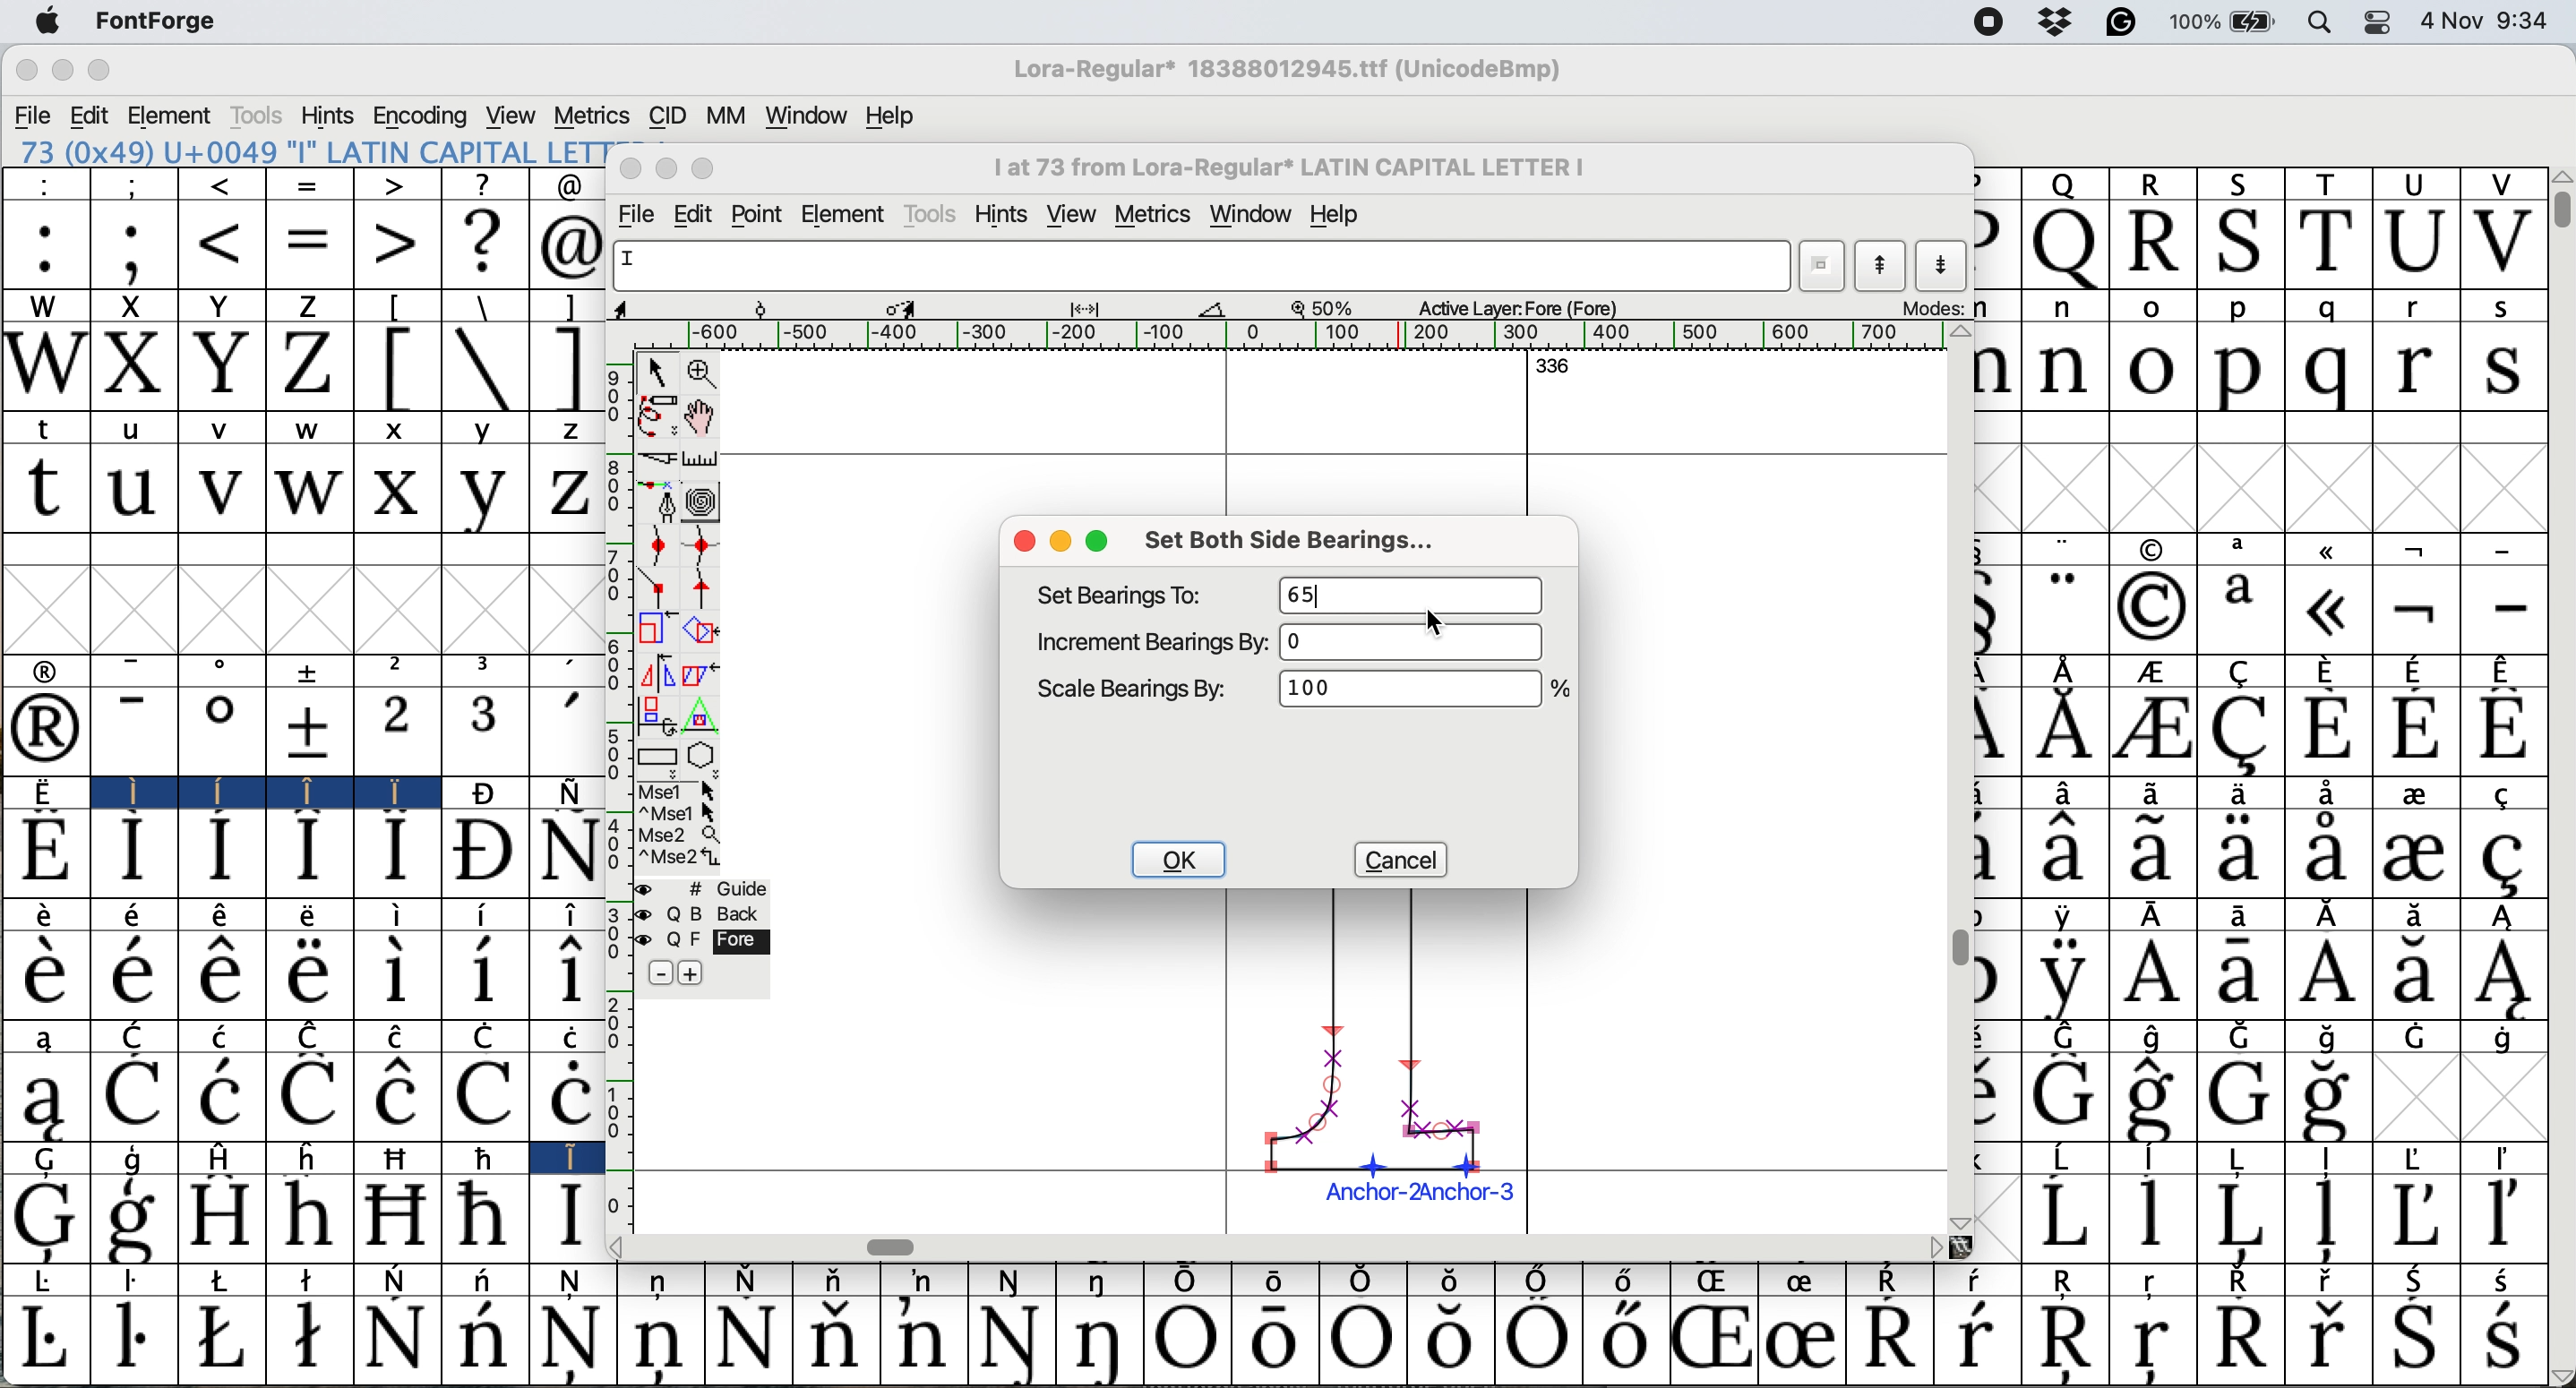  What do you see at coordinates (1180, 860) in the screenshot?
I see `ok` at bounding box center [1180, 860].